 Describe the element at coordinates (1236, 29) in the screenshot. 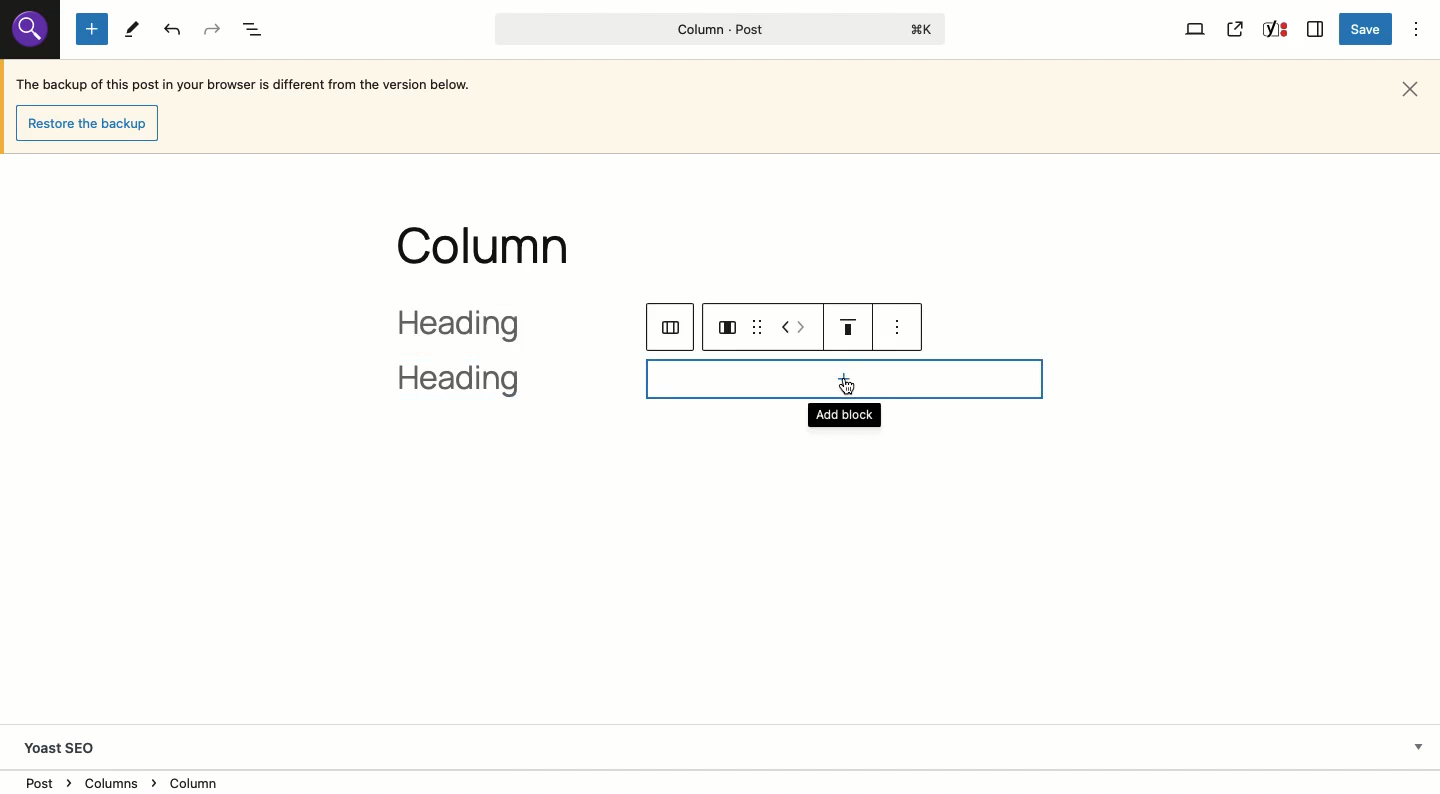

I see `View post` at that location.